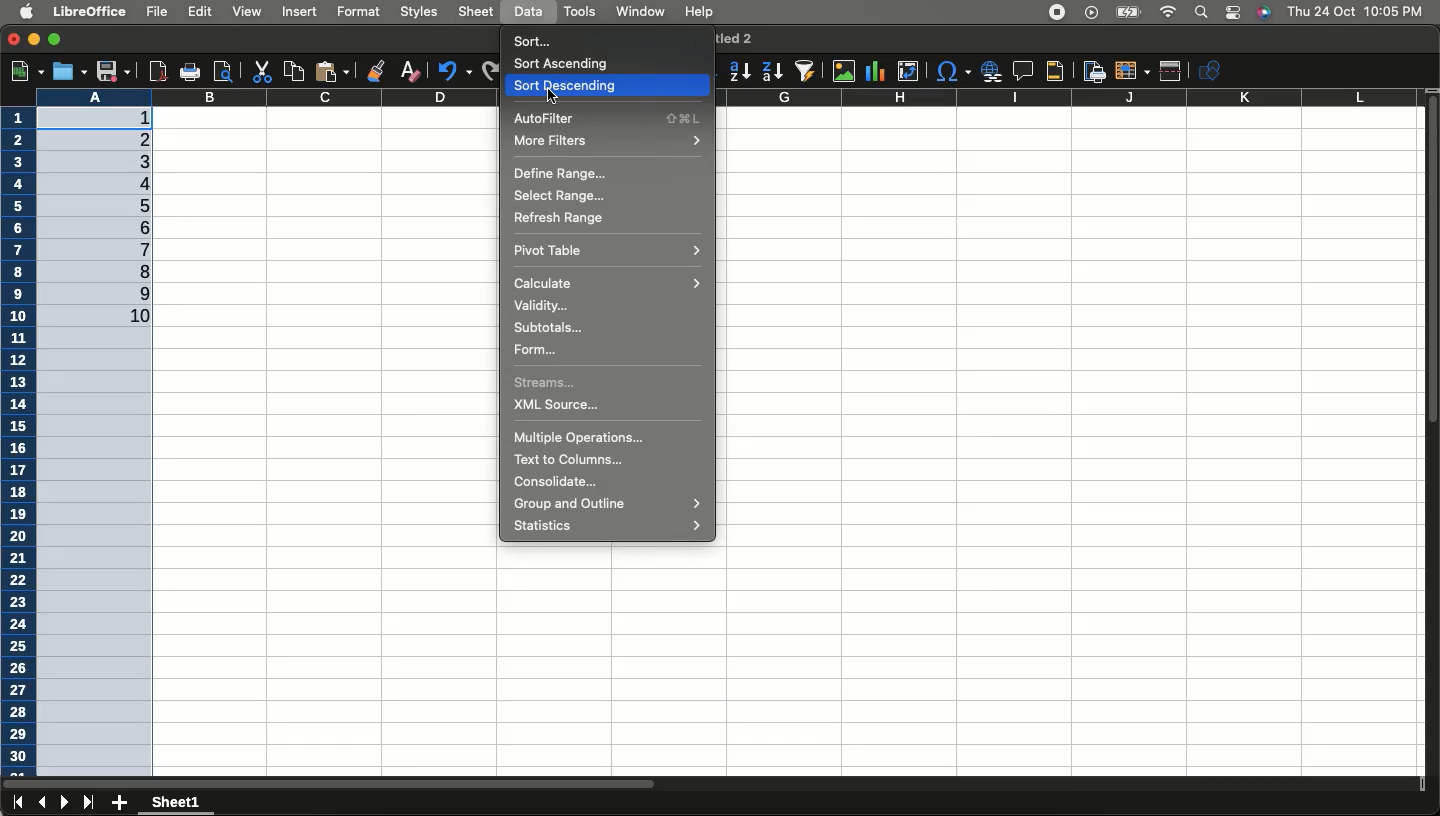 This screenshot has height=816, width=1440. I want to click on Insert or edit pivot table, so click(908, 71).